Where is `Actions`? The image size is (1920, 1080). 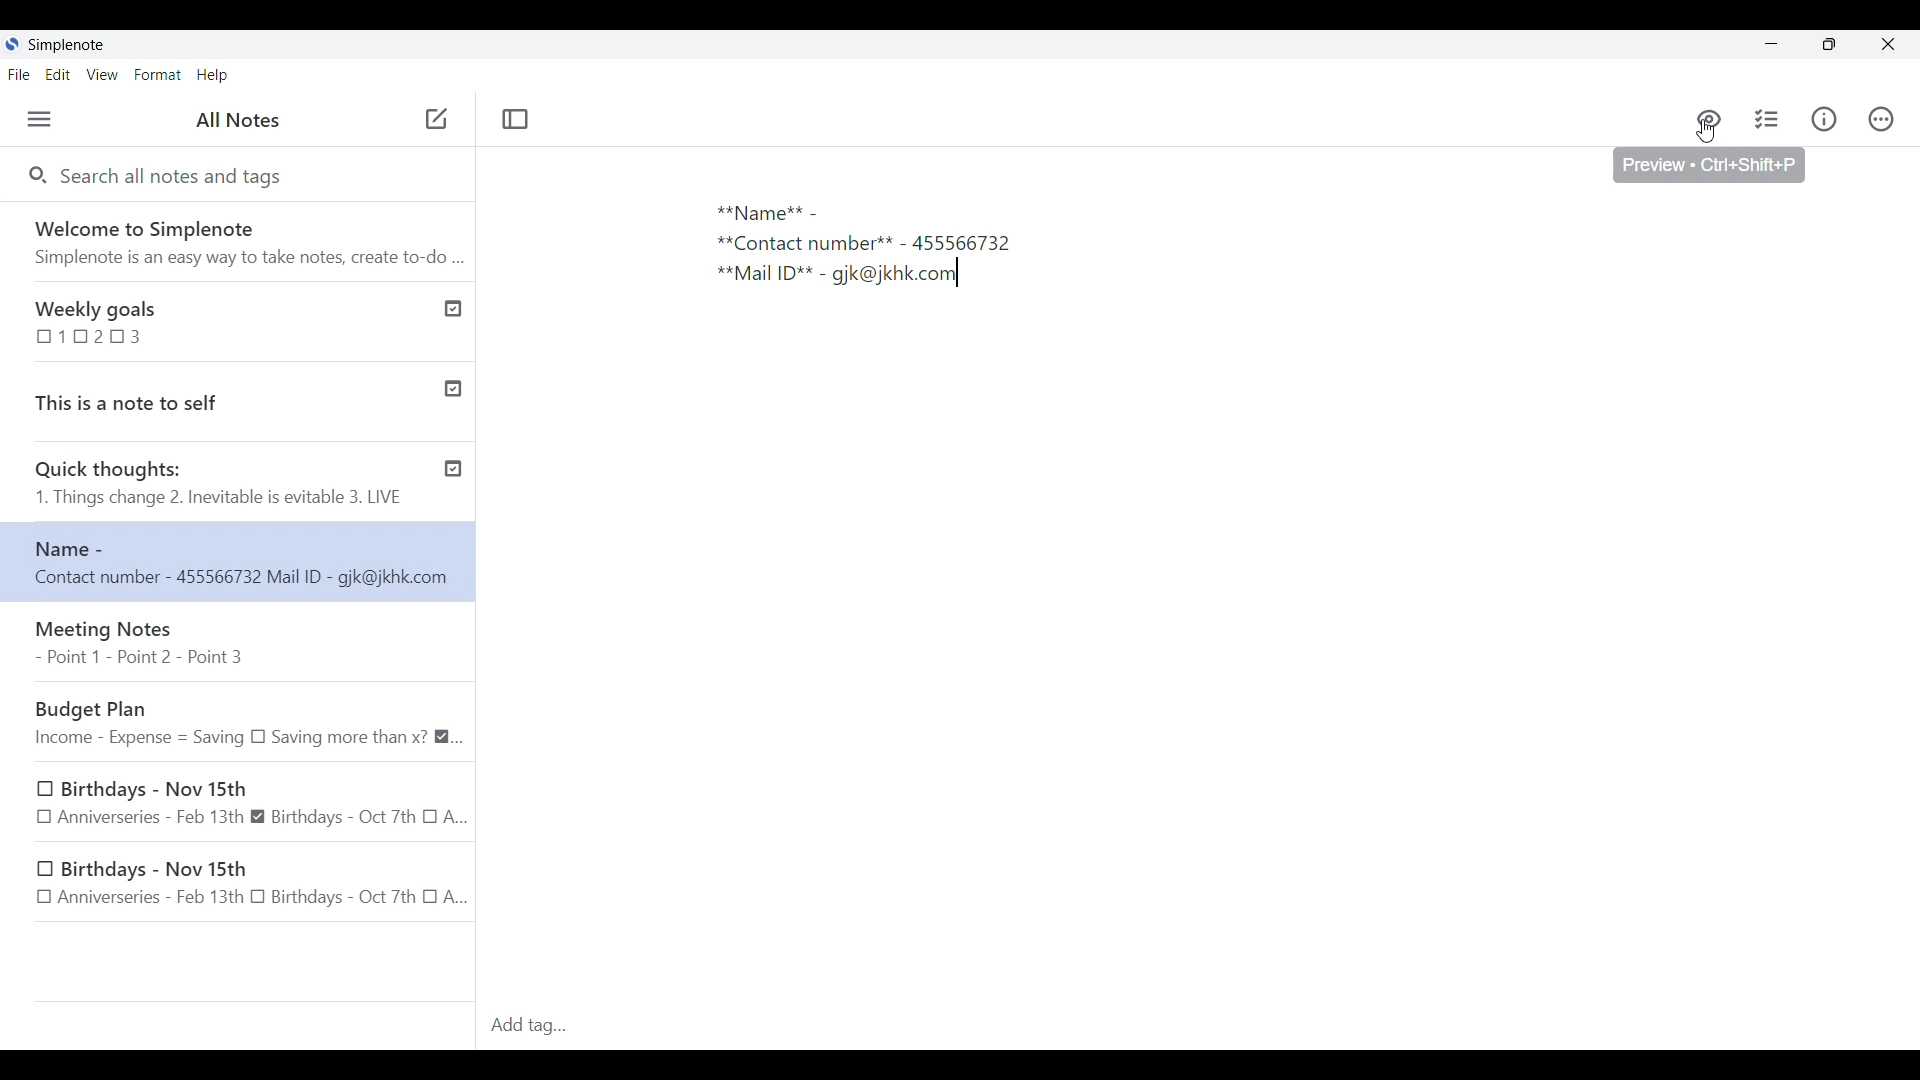
Actions is located at coordinates (1882, 118).